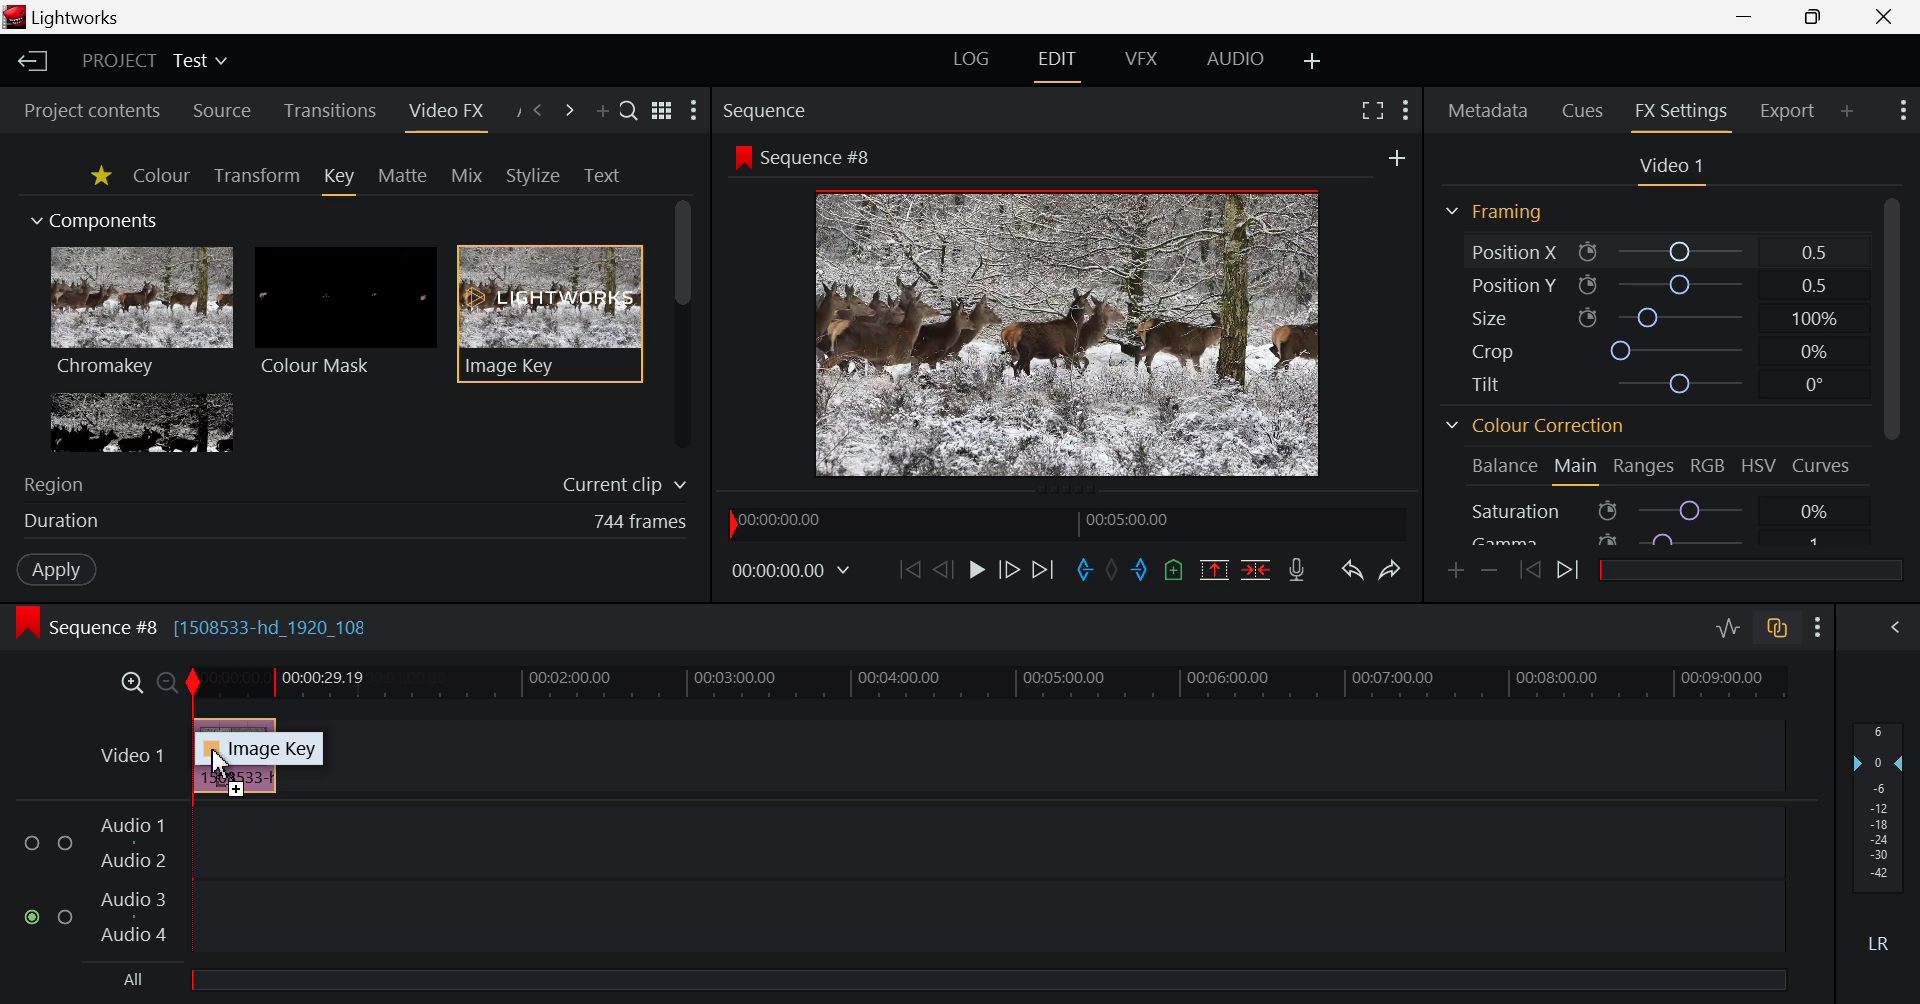 This screenshot has height=1004, width=1920. Describe the element at coordinates (134, 899) in the screenshot. I see `Audio 3` at that location.